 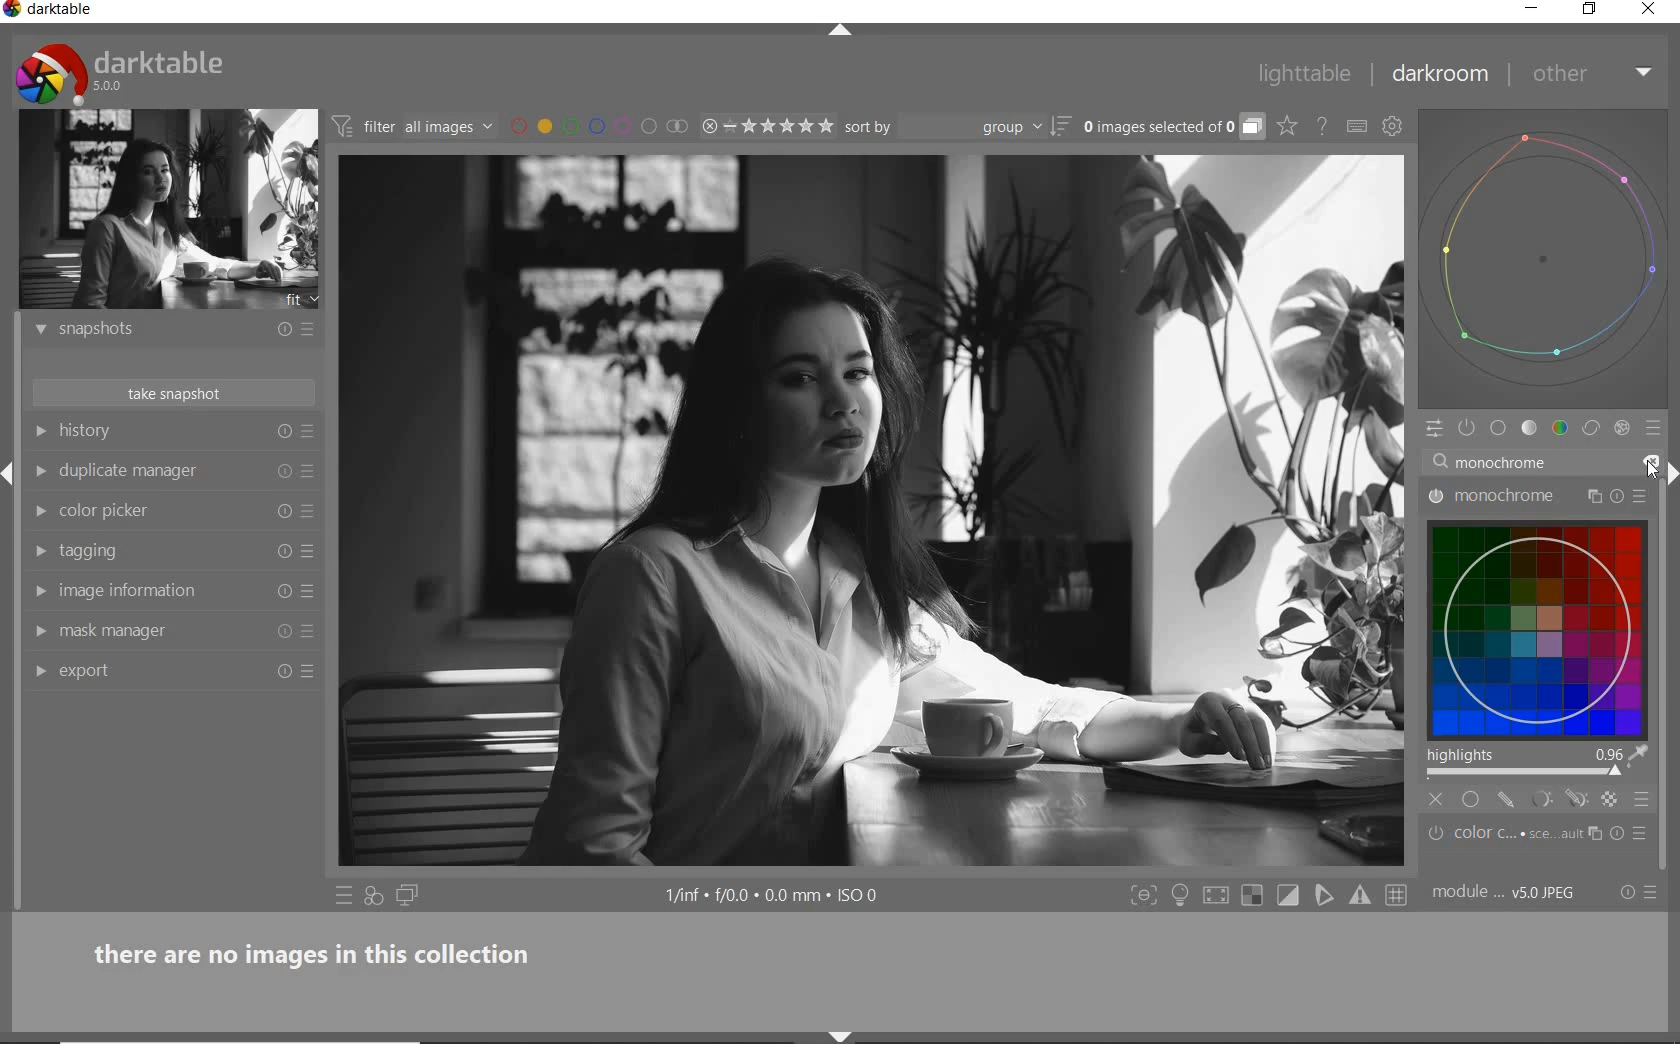 I want to click on reset, so click(x=282, y=592).